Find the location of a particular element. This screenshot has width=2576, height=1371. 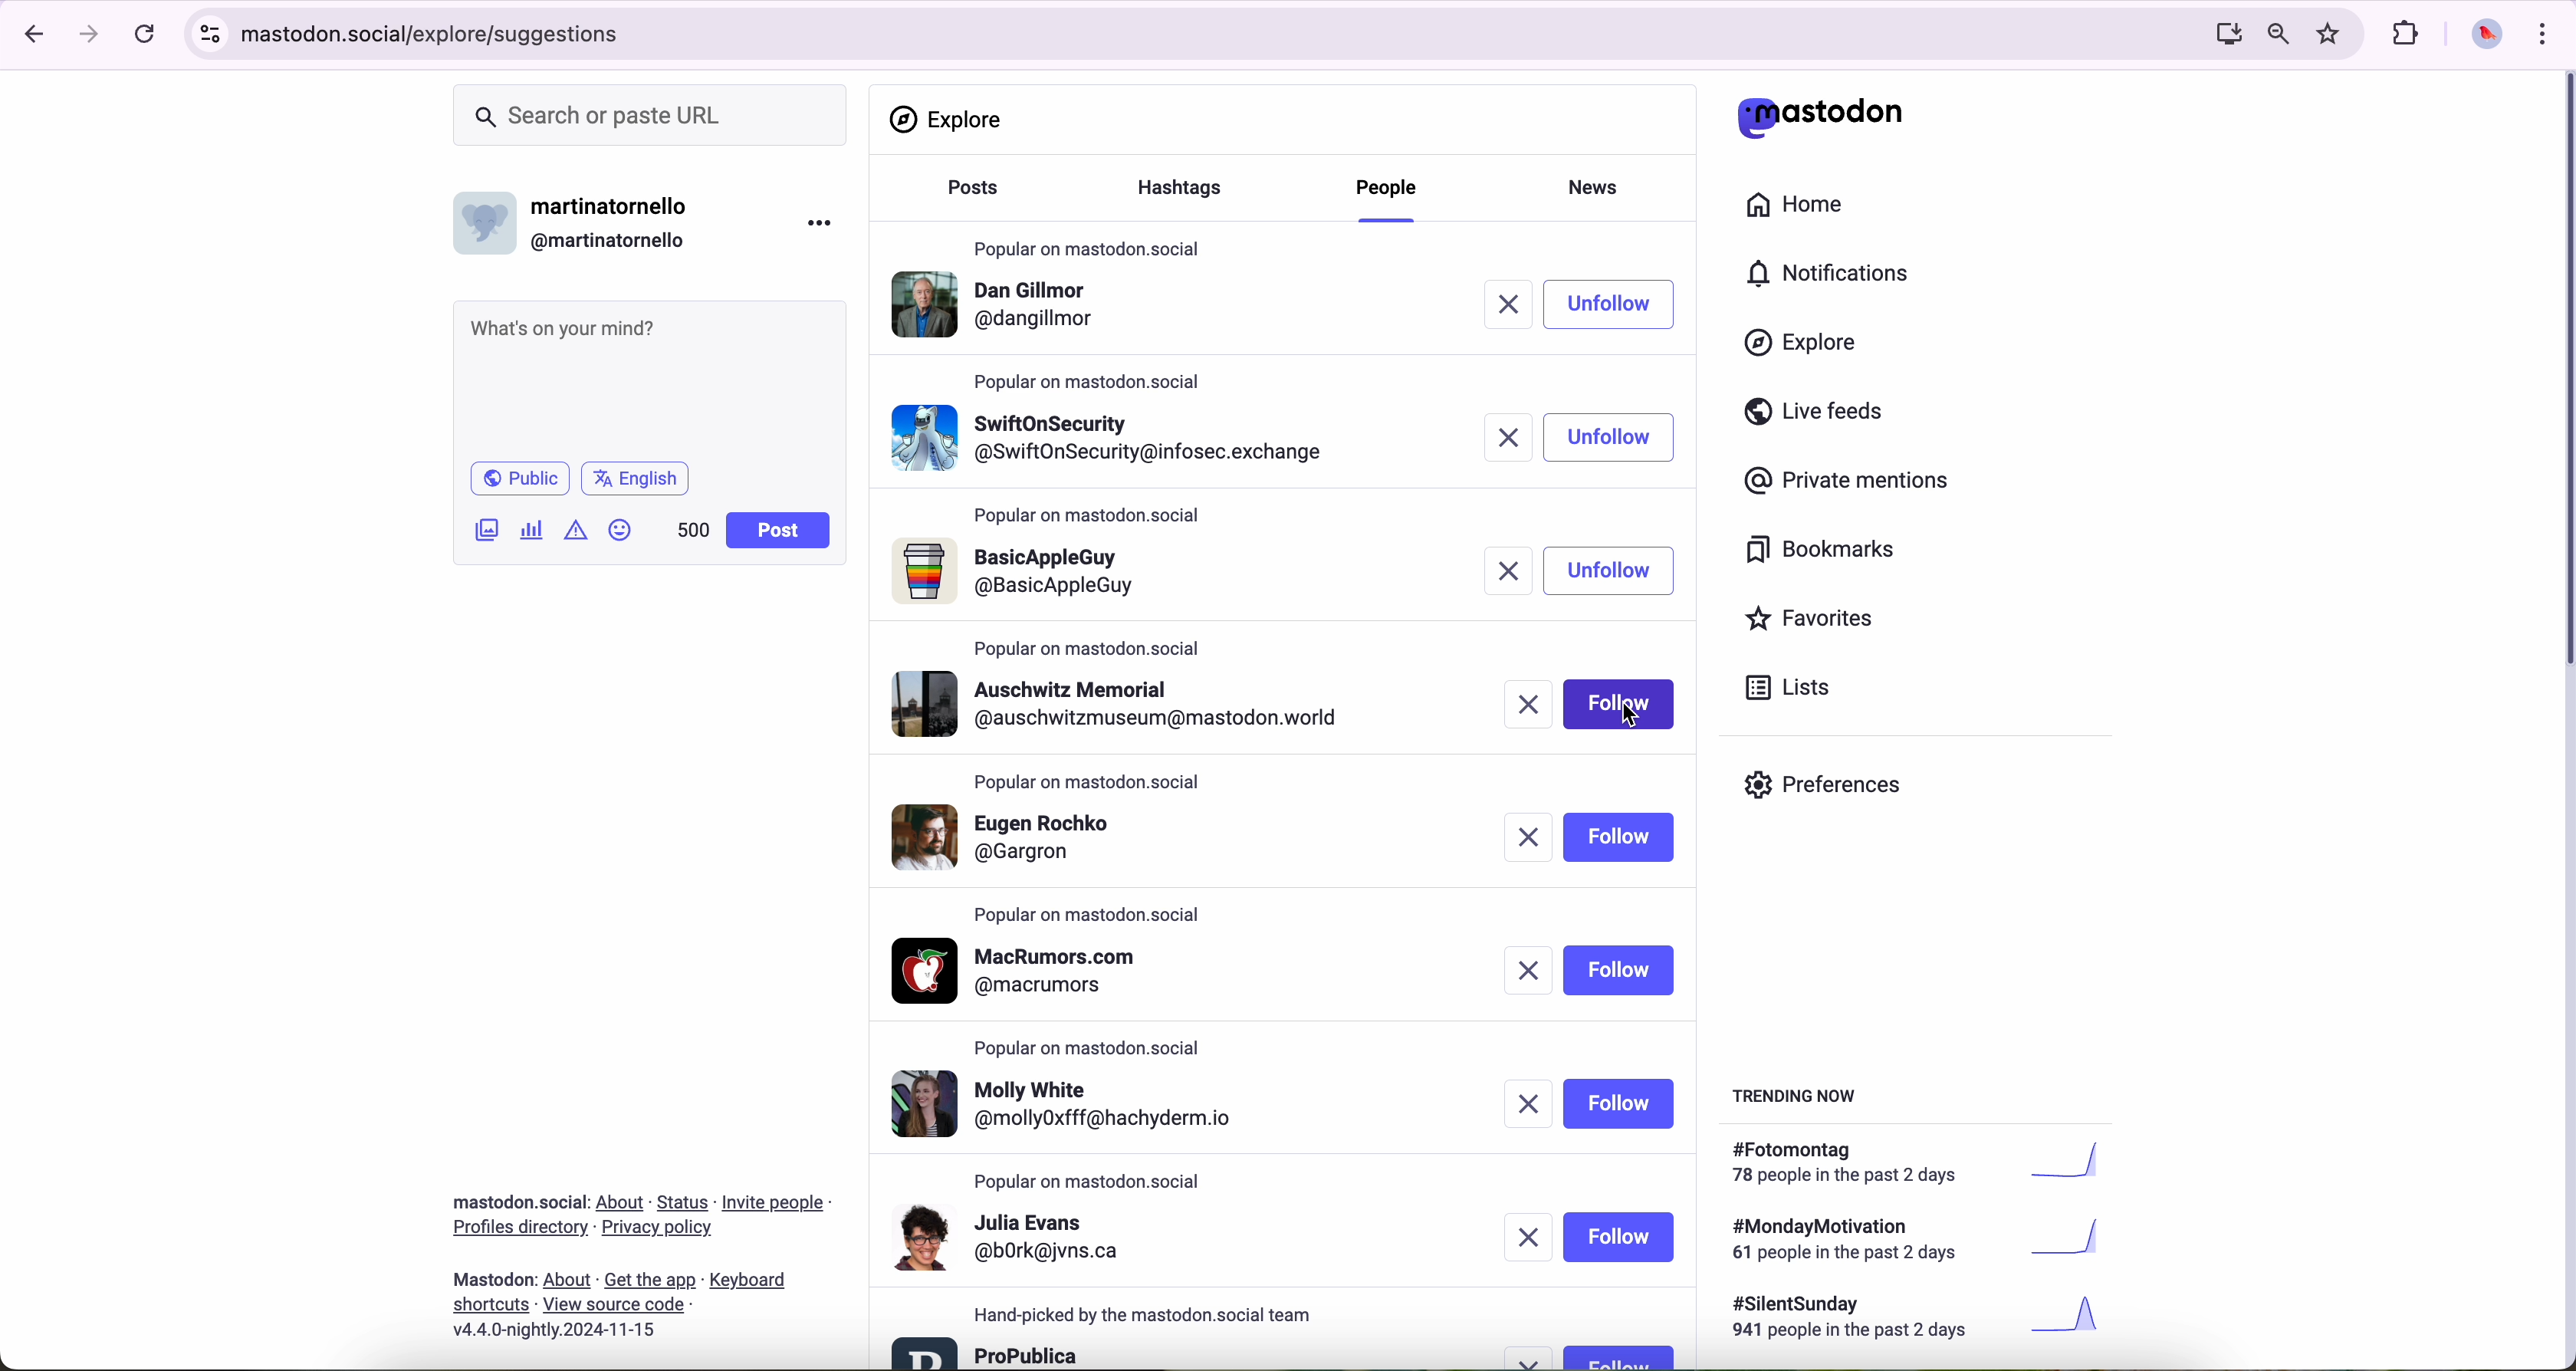

cursor is located at coordinates (1632, 720).